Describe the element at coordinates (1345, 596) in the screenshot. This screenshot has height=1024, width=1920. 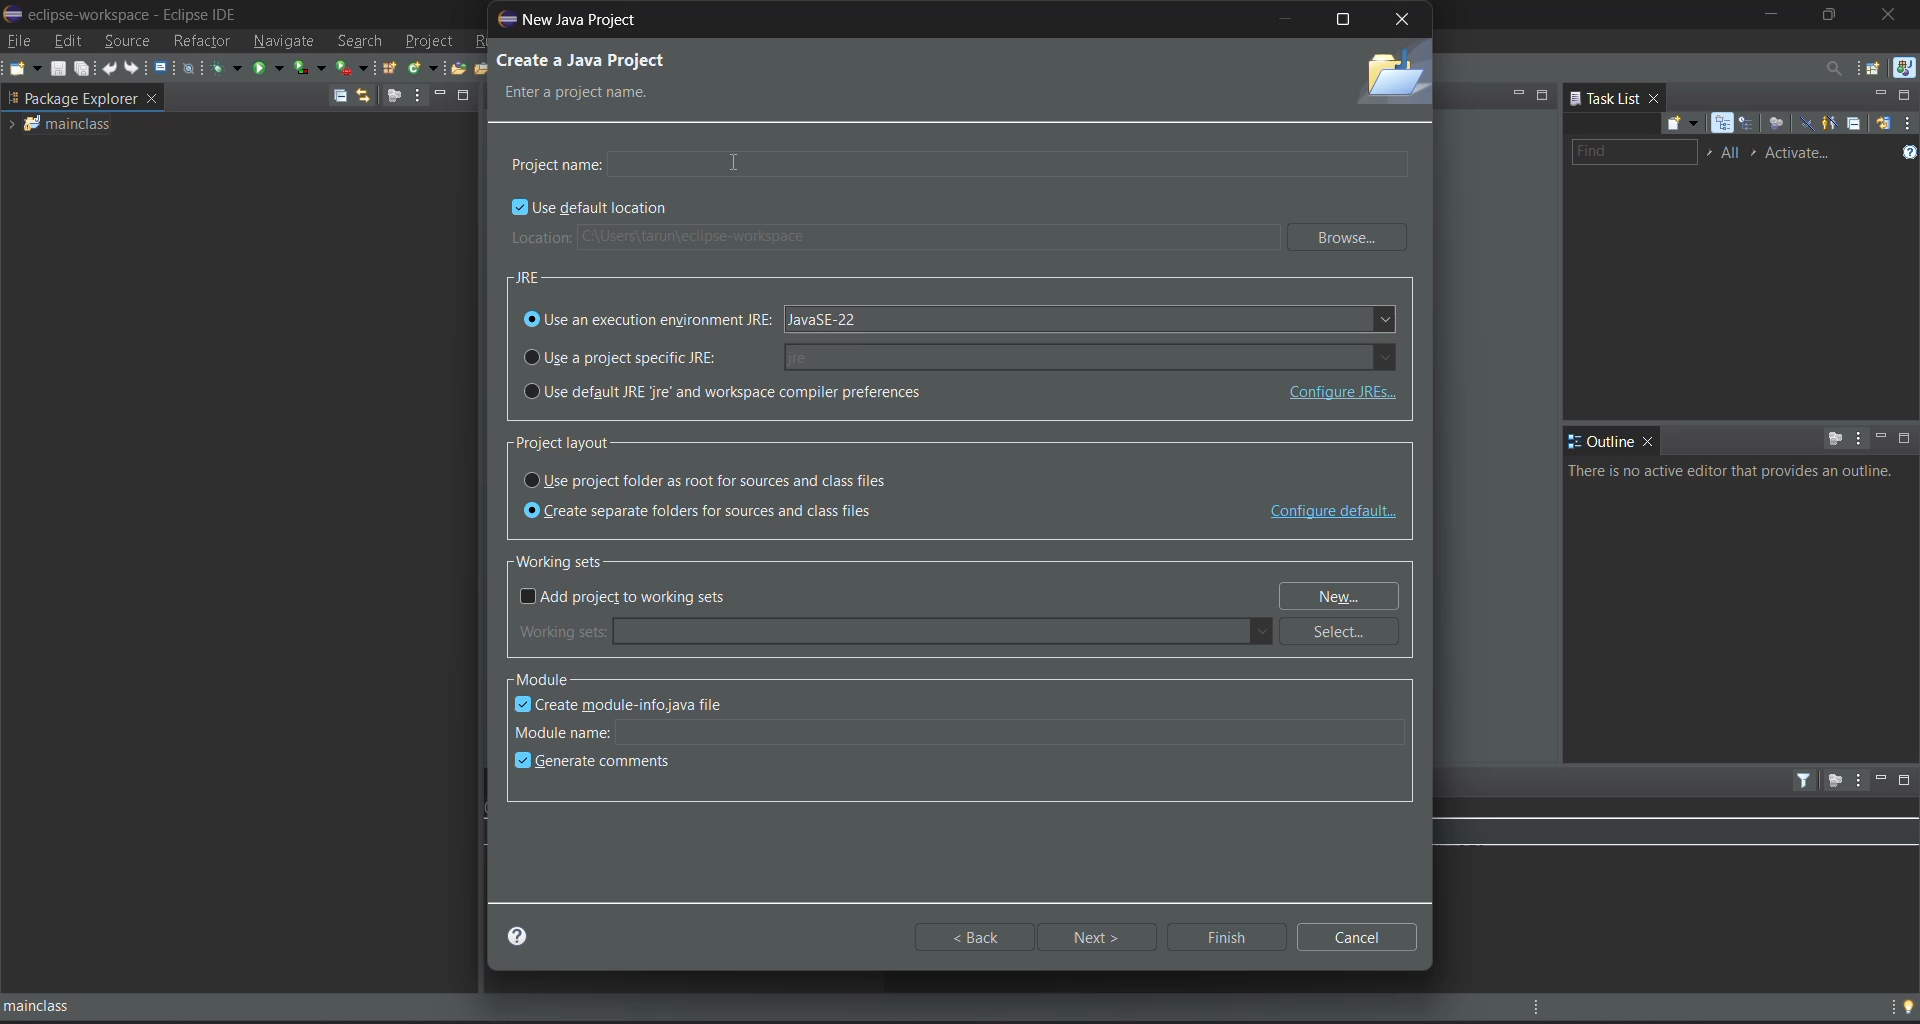
I see `new` at that location.